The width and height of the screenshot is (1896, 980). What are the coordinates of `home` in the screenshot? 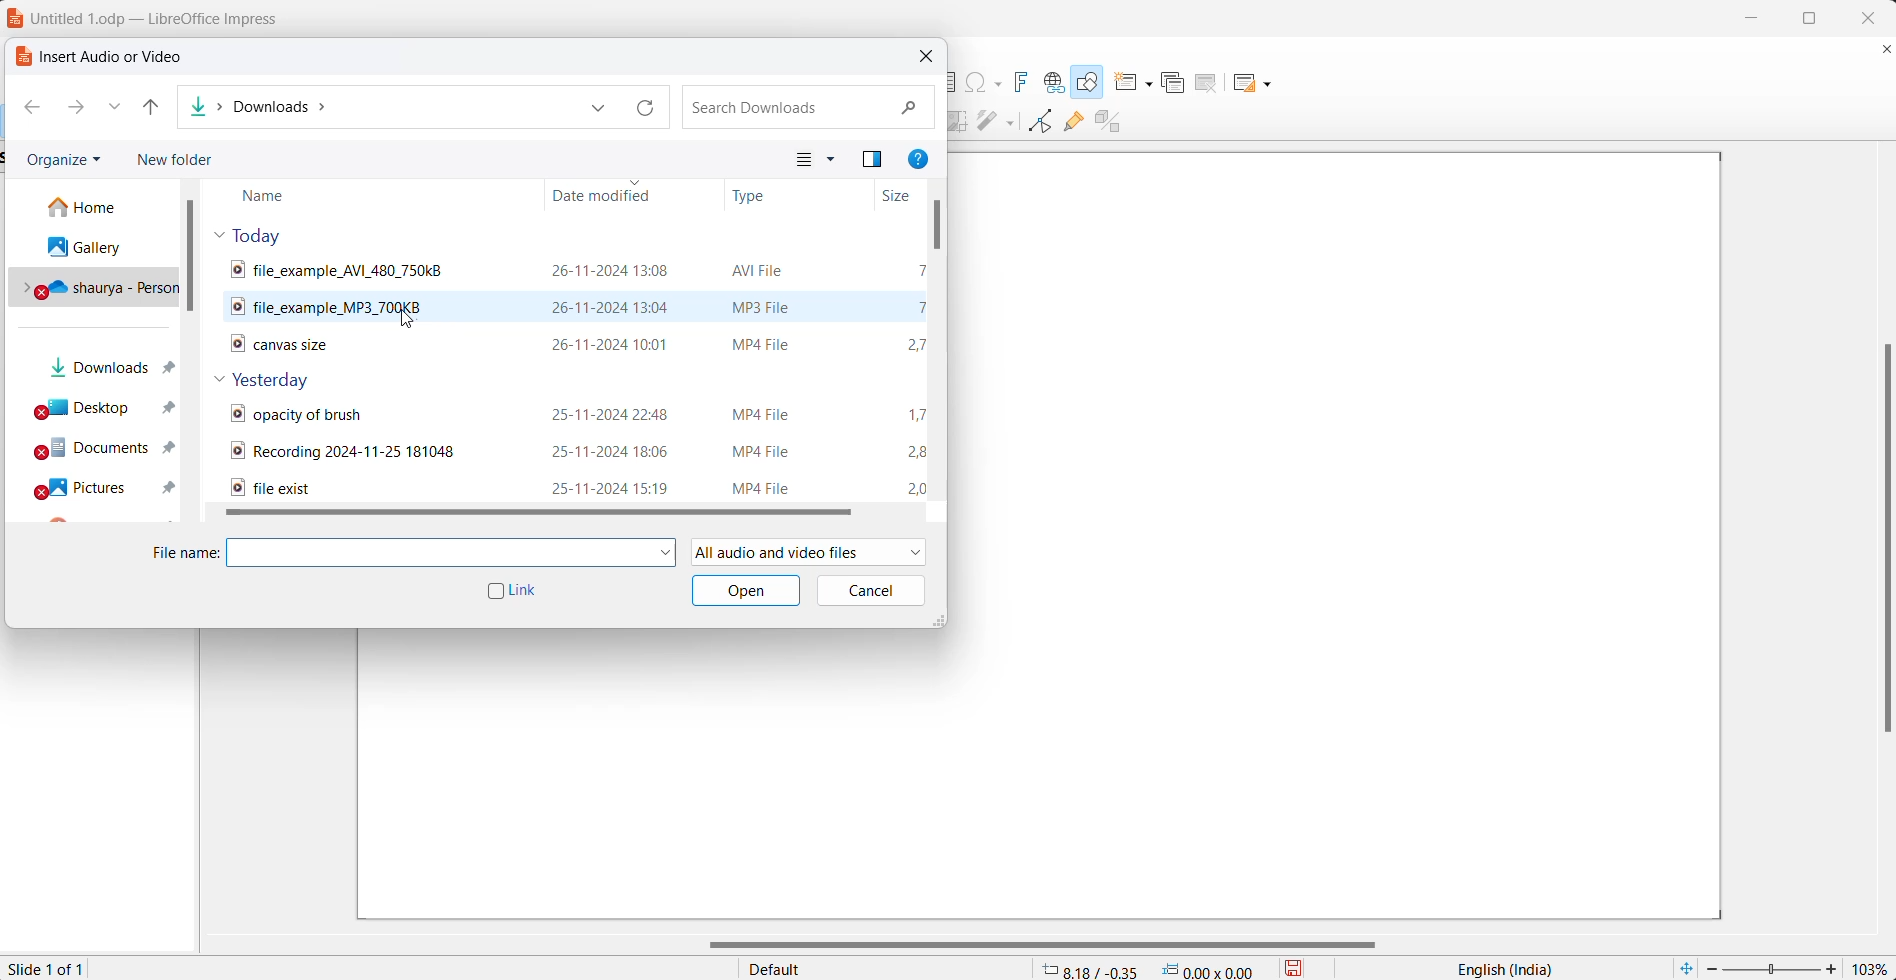 It's located at (98, 206).